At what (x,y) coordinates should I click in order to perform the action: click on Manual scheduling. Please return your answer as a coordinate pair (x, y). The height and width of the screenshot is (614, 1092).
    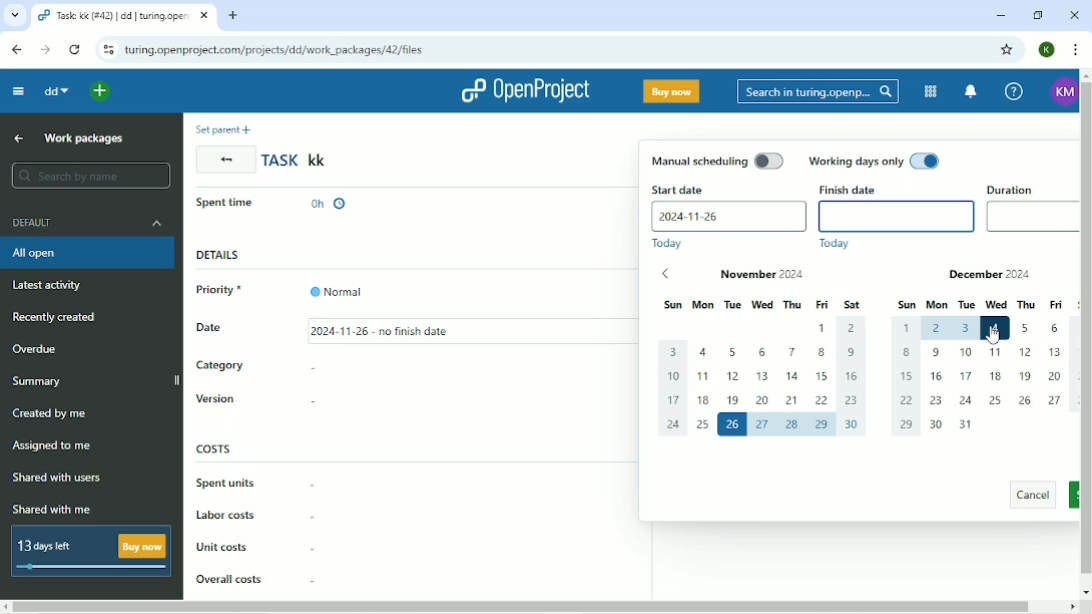
    Looking at the image, I should click on (717, 160).